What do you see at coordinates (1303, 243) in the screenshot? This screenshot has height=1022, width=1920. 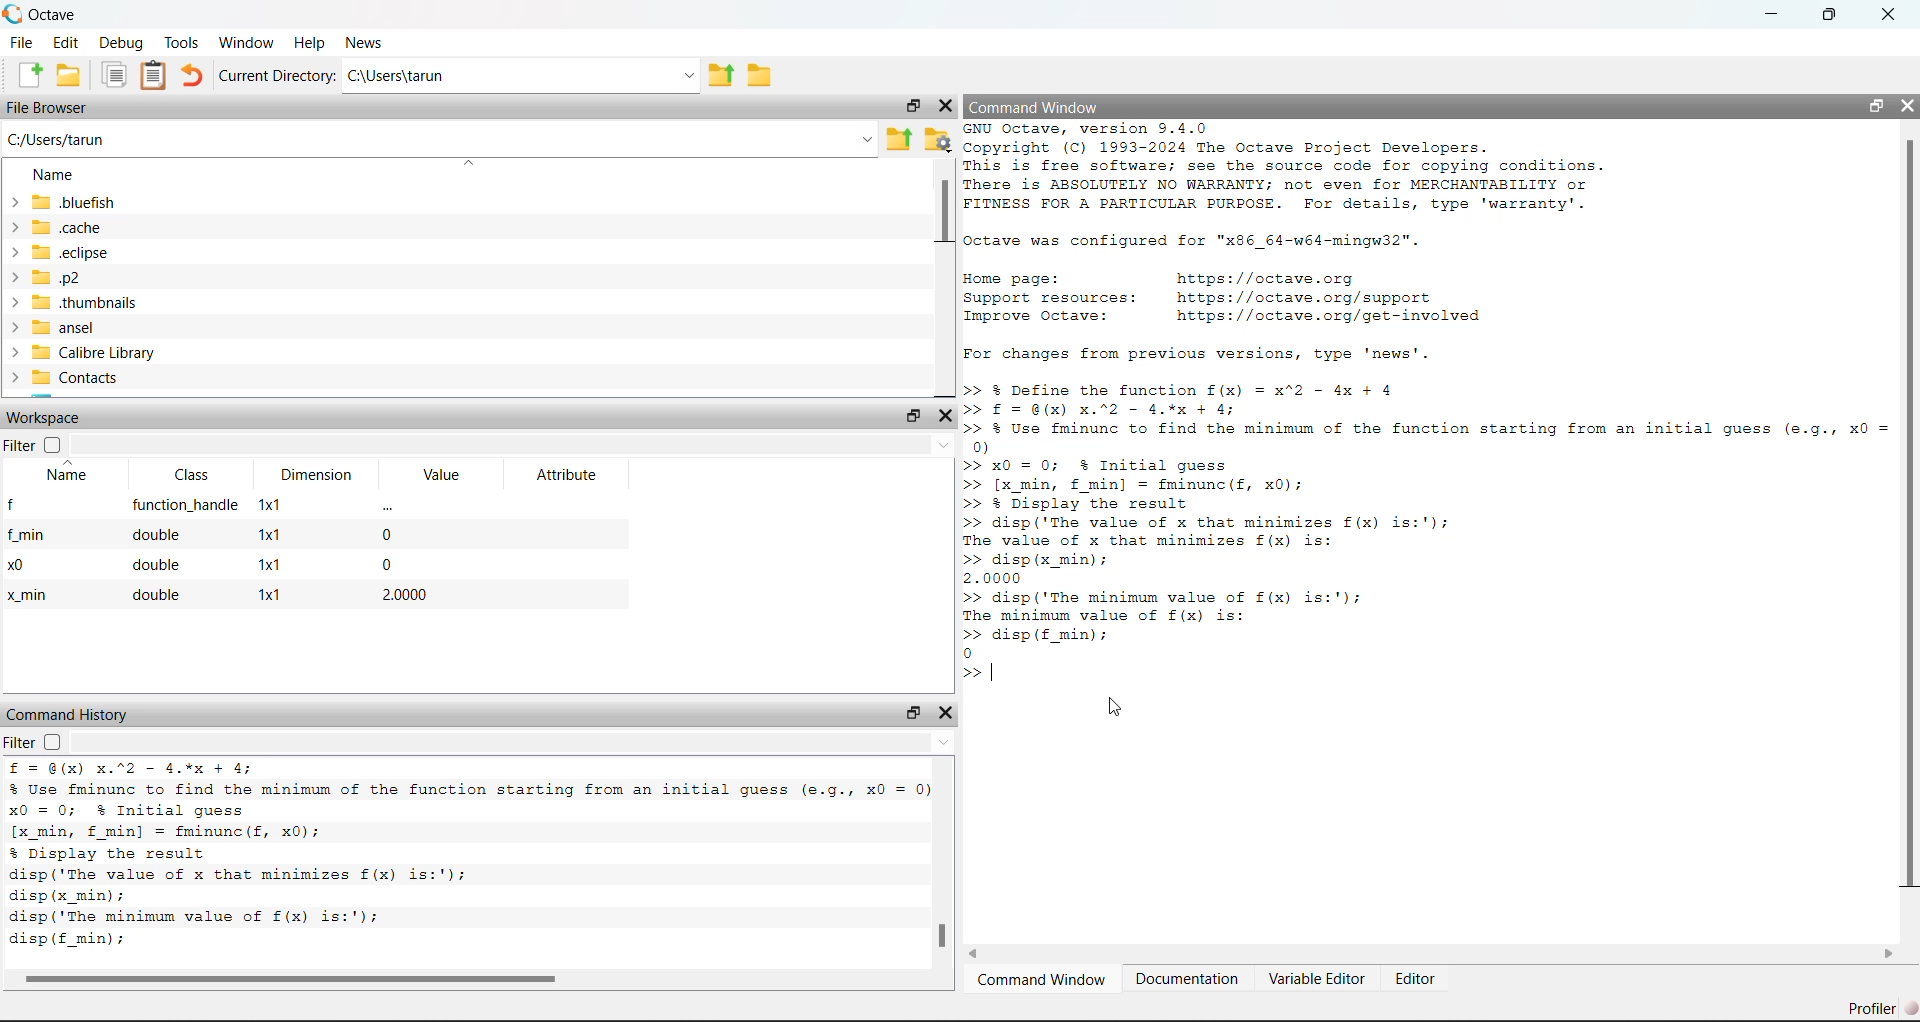 I see `GNU Octave, version 9.4.0

Copyright (C) 1993-2024 The Octave Project Developers.

This is free software; see the source code for copying conditions.
There is ABSOLUTELY NO WARRANTY; not even for MERCHANTABILITY or
FITNESS FOR A PARTICULAR PURPOSE. For details, type 'warranty'.
Octave was configured for "x86_64-w64-mingw32".

Home page: https: //octave.org

Support resources: https: //octave.org/support

Improve Octave: https: //octave.org/get-involved

For changes from previous versions, type 'news'.

>> | N` at bounding box center [1303, 243].